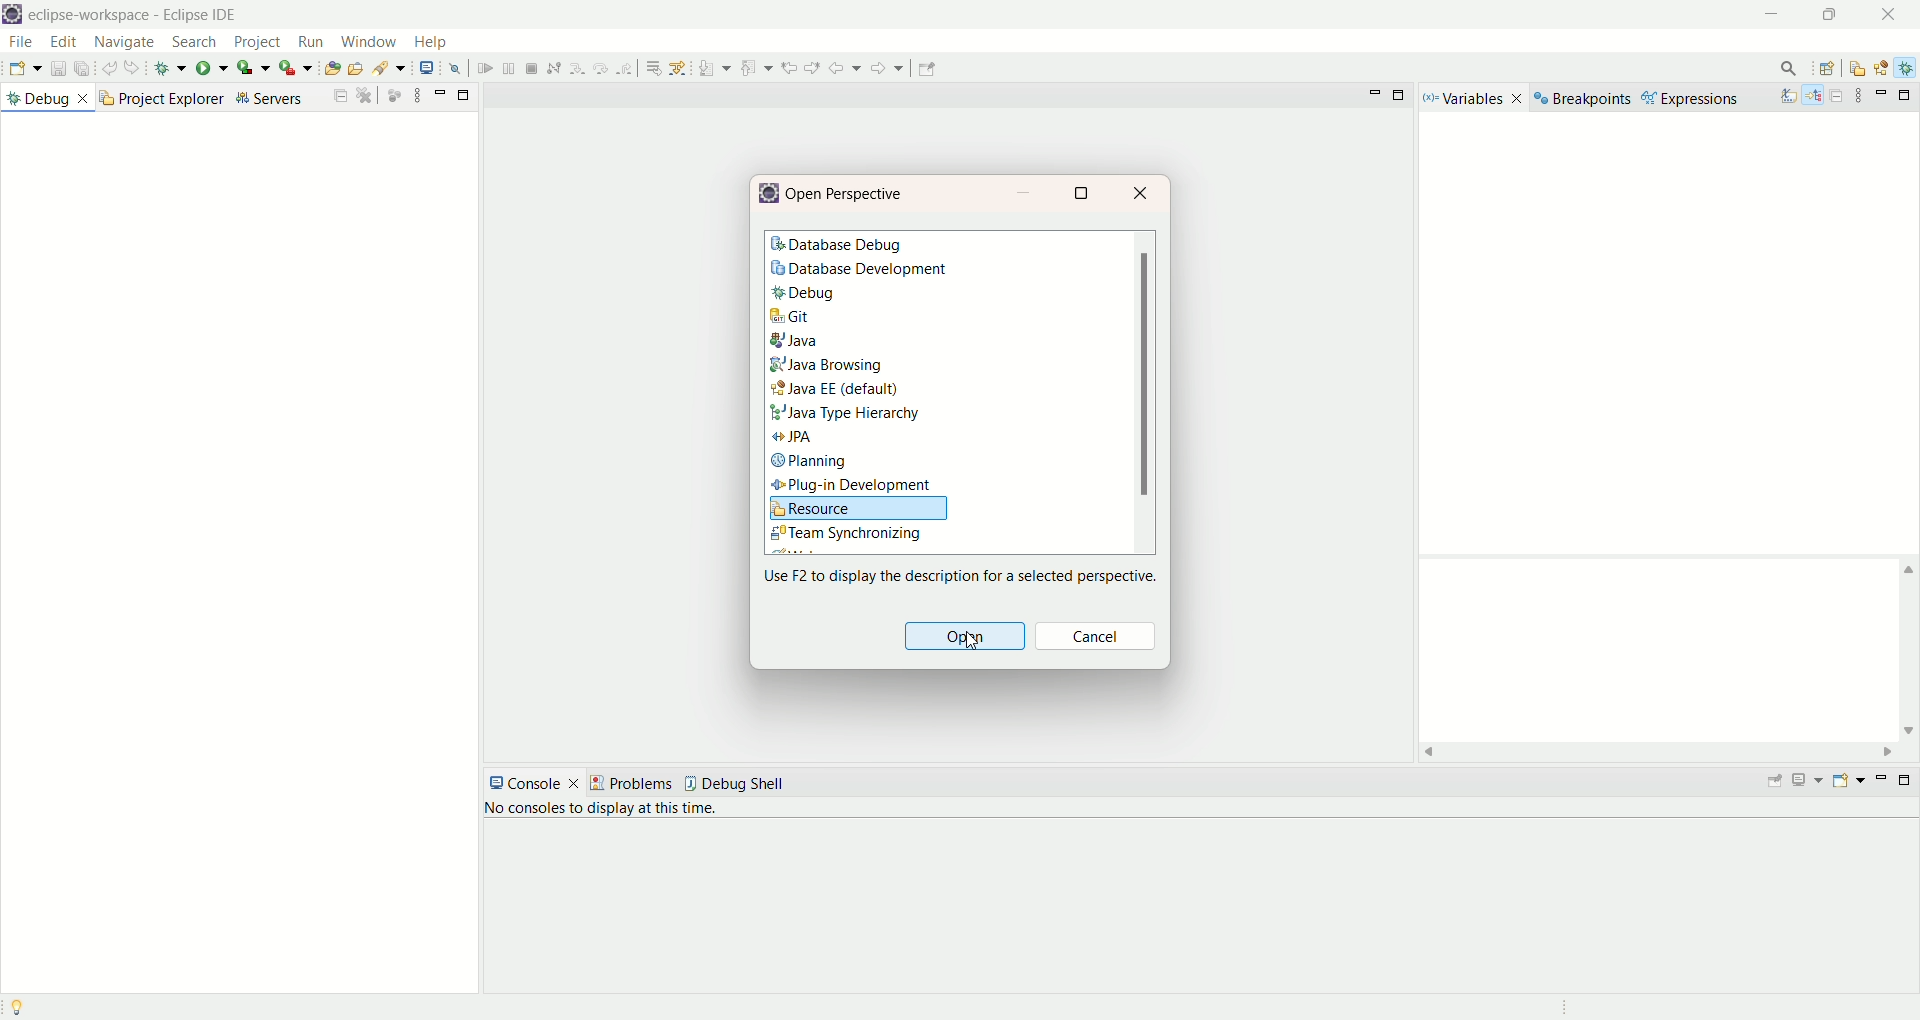 The image size is (1920, 1020). I want to click on save, so click(55, 68).